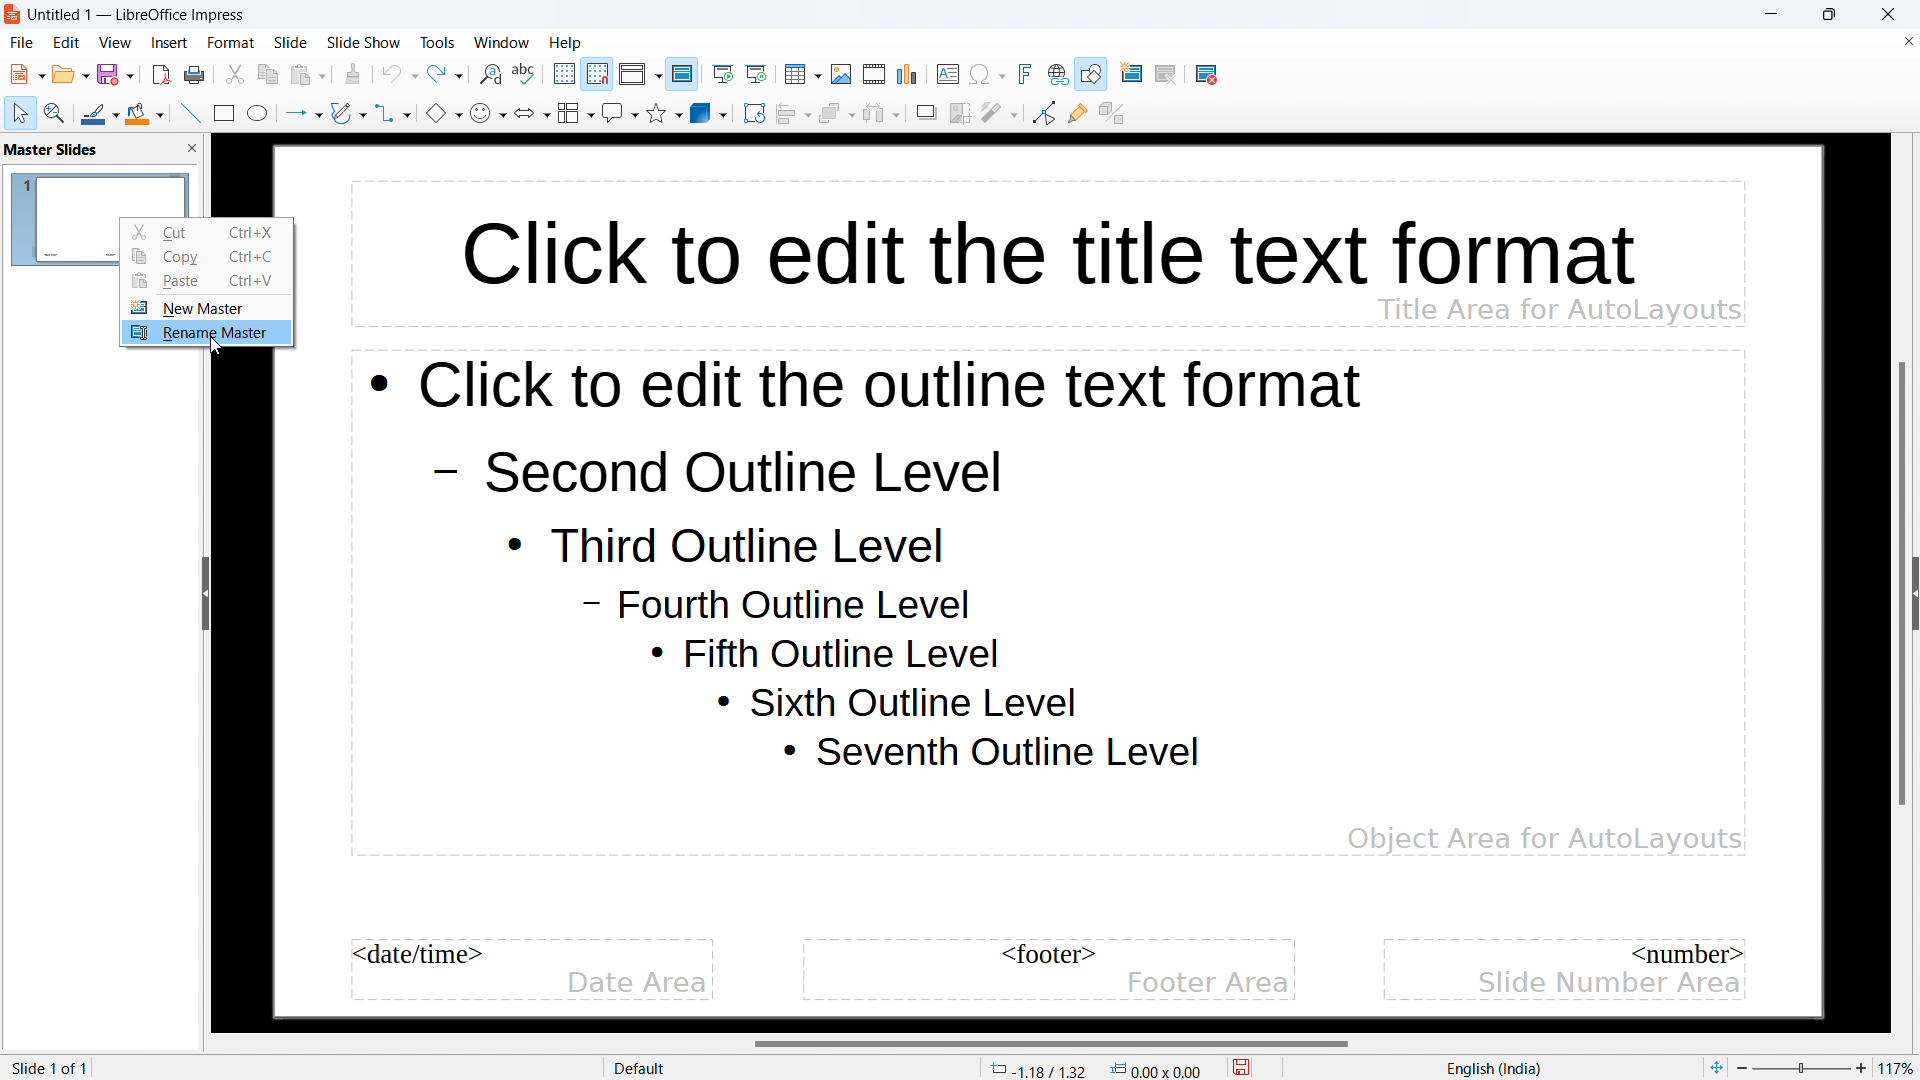 This screenshot has height=1080, width=1920. Describe the element at coordinates (207, 231) in the screenshot. I see `cut` at that location.